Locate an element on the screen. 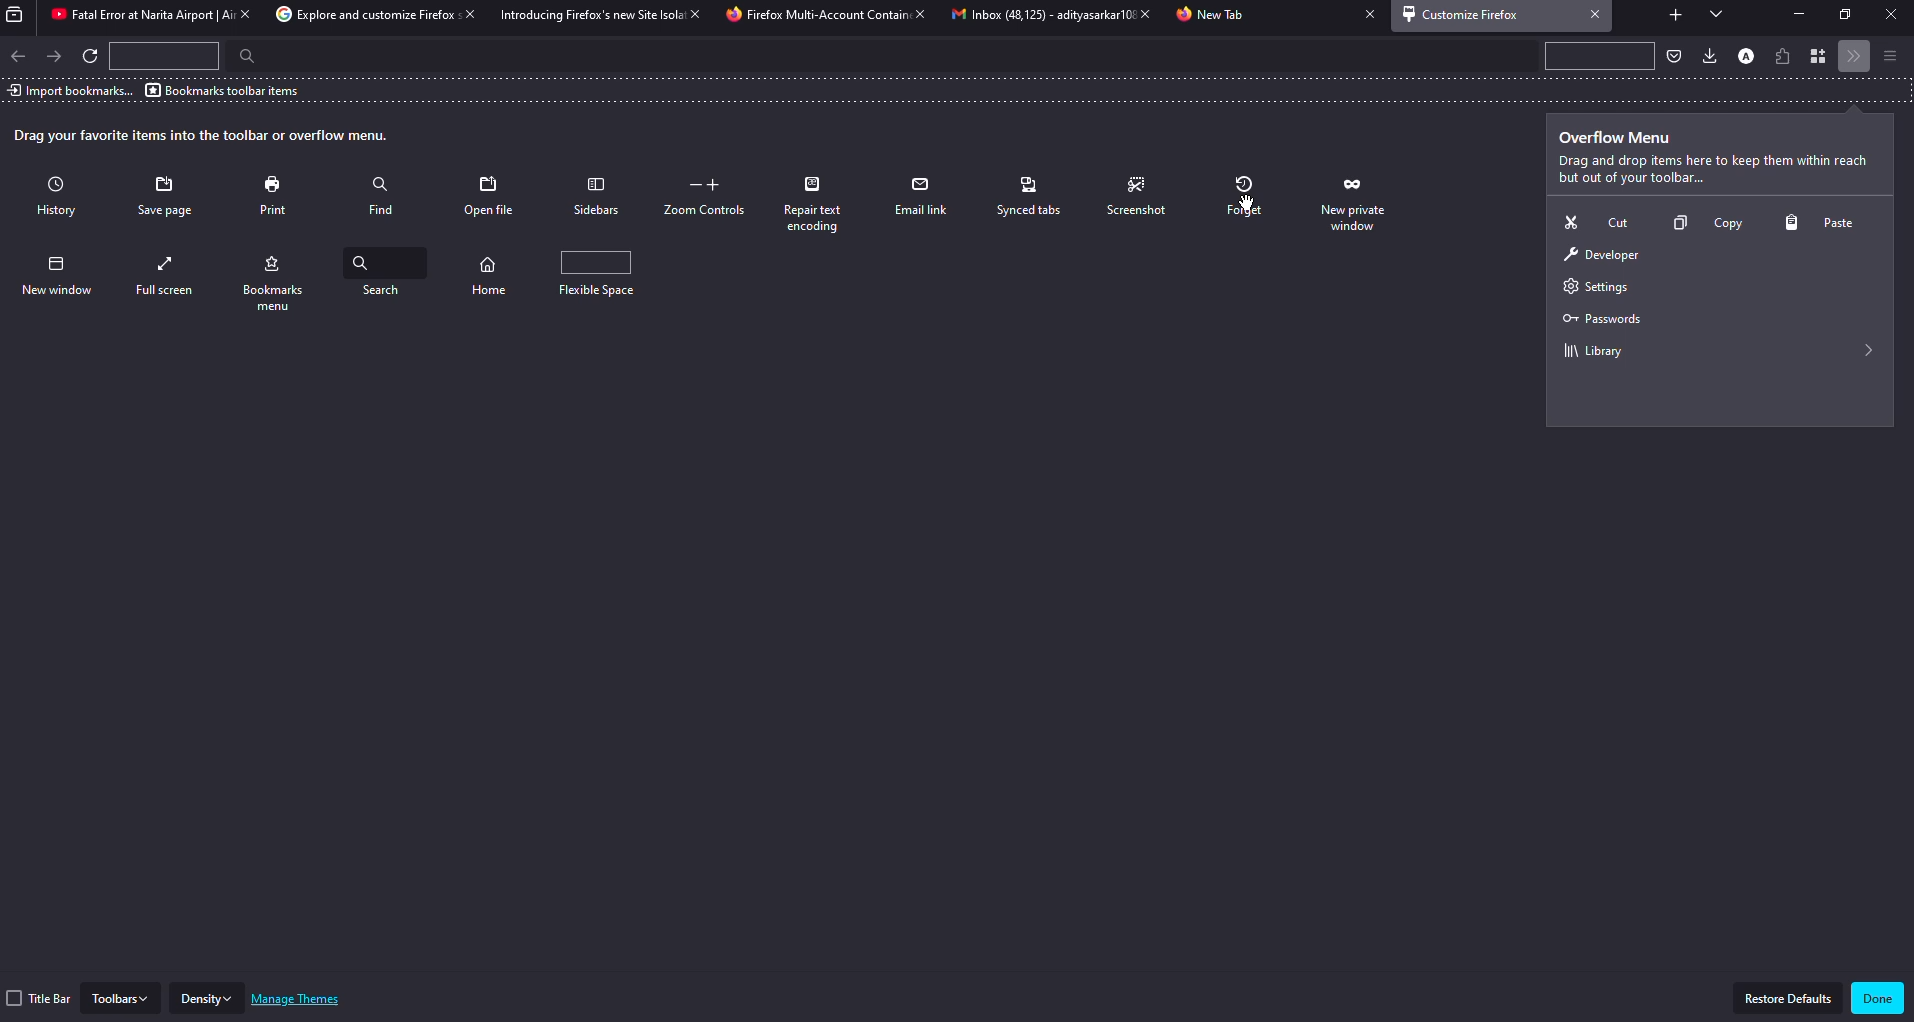  print is located at coordinates (277, 195).